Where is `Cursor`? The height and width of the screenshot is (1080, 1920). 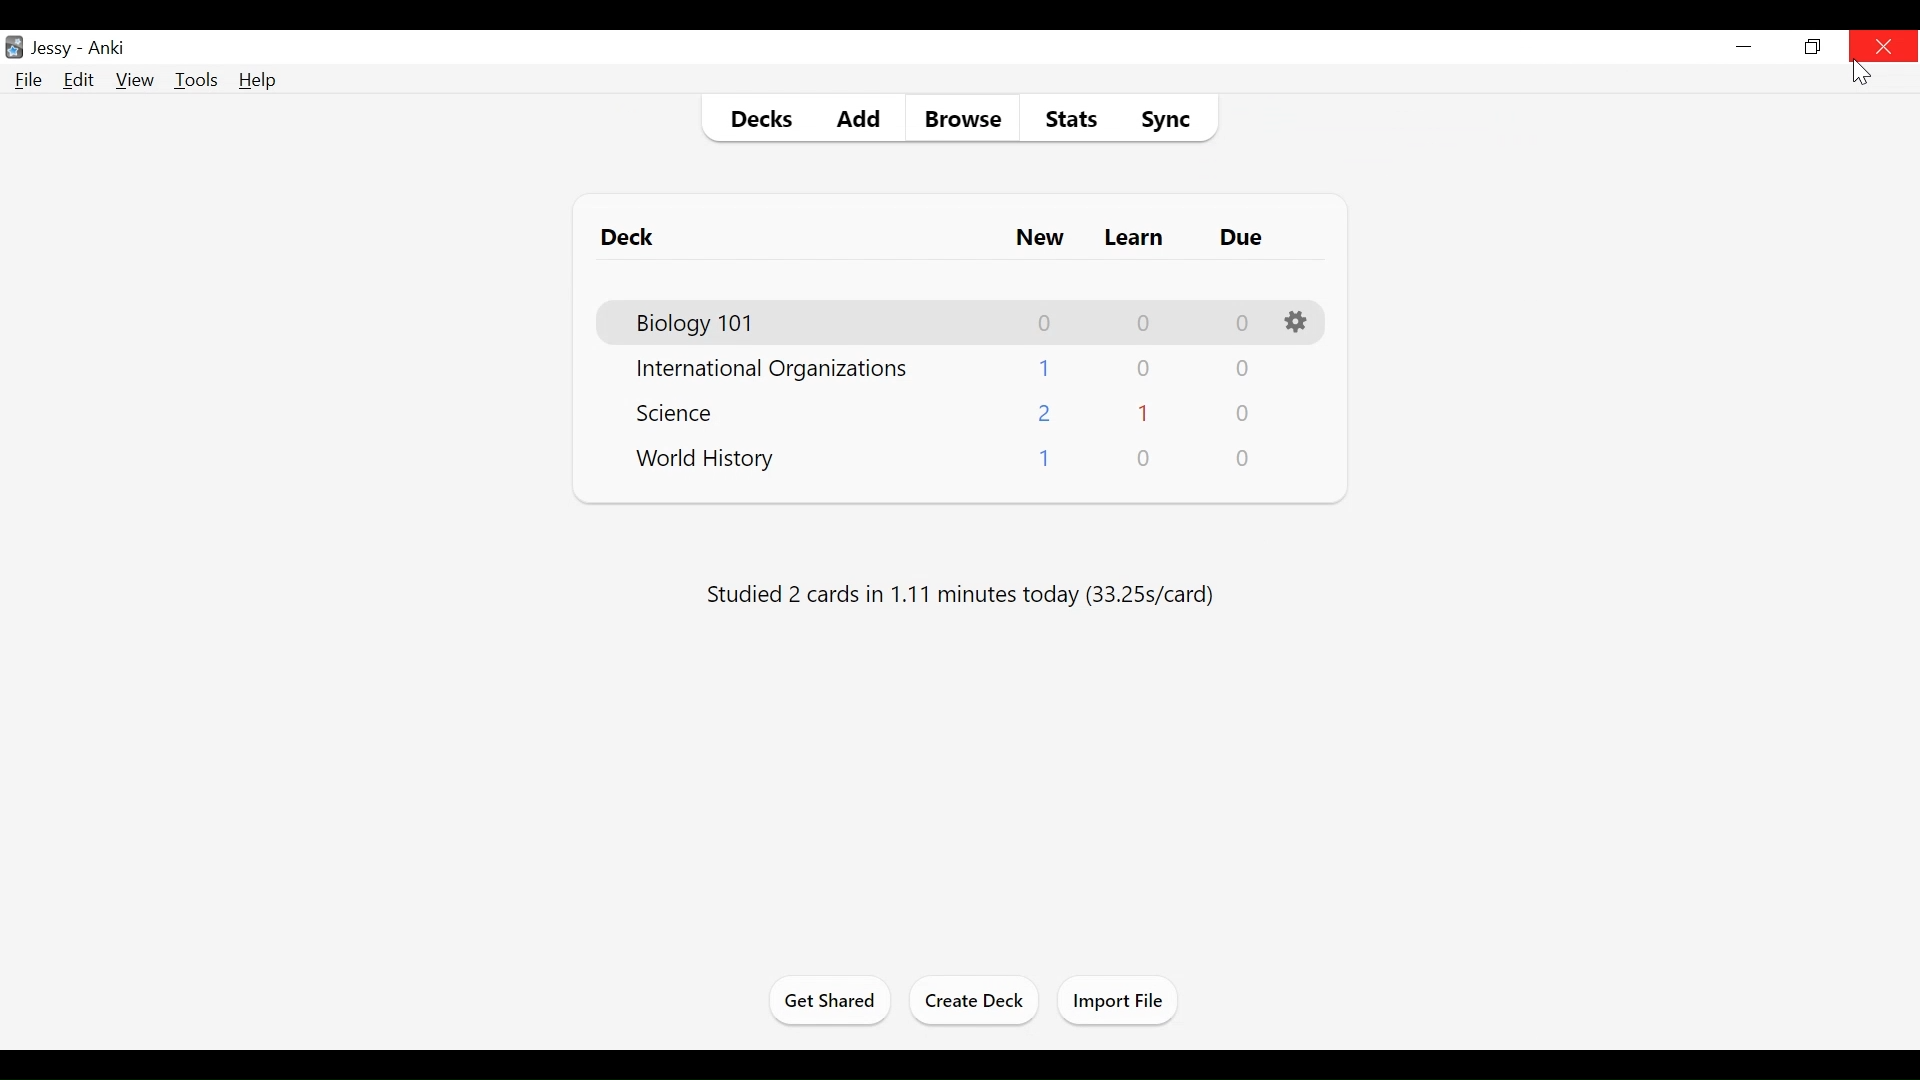 Cursor is located at coordinates (1863, 73).